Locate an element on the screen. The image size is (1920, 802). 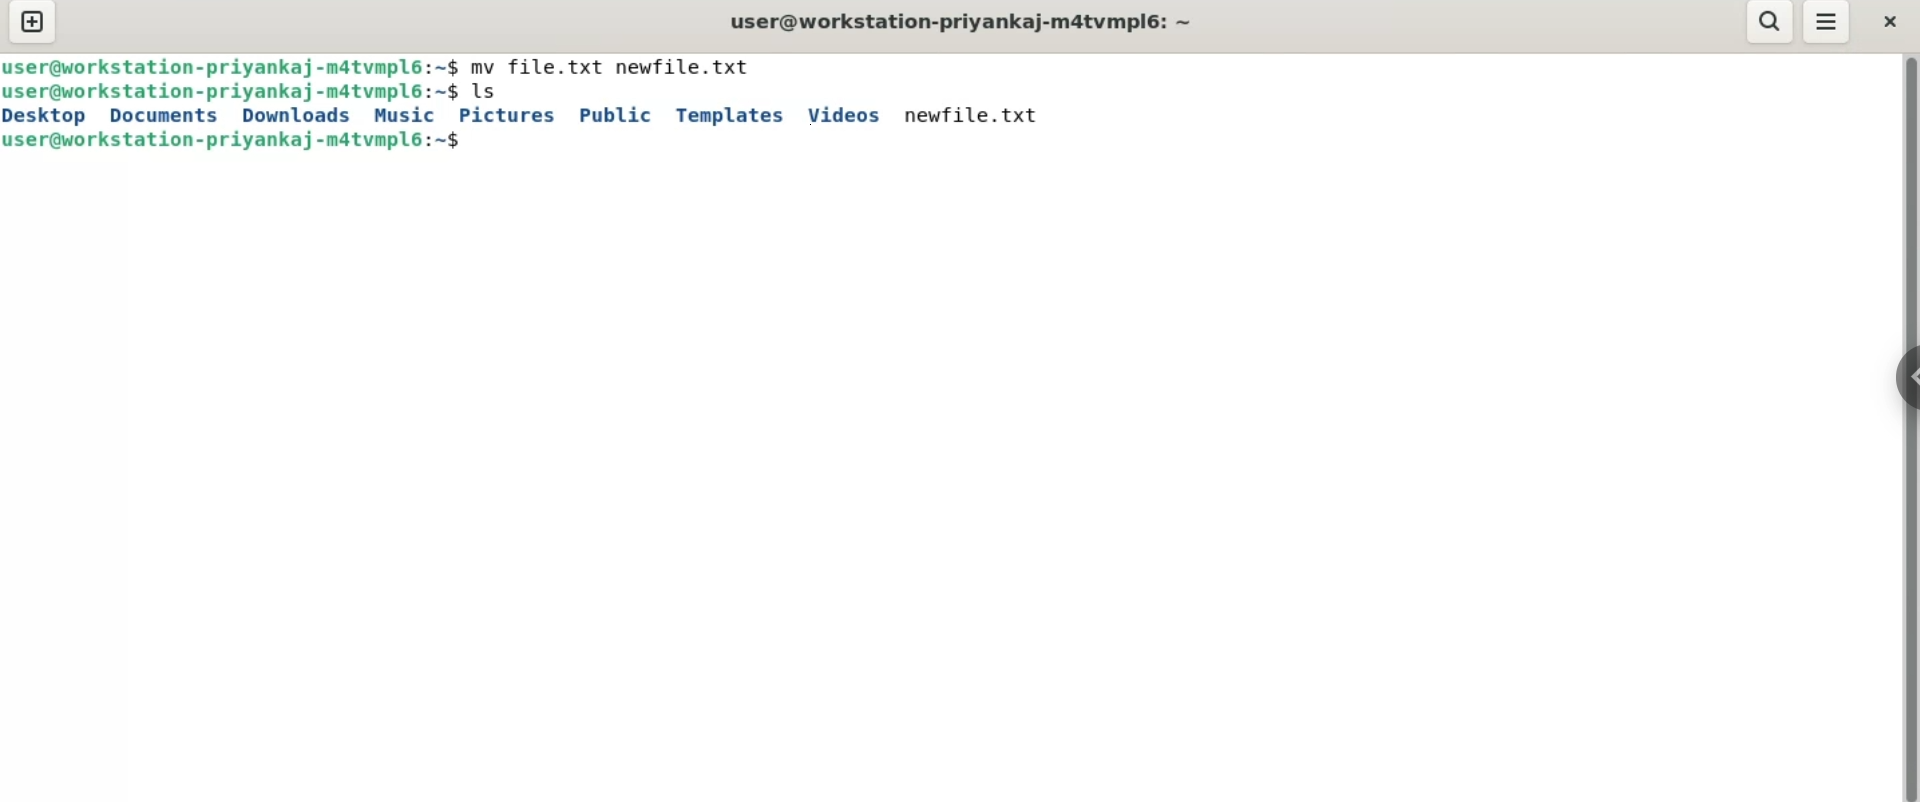
music is located at coordinates (409, 115).